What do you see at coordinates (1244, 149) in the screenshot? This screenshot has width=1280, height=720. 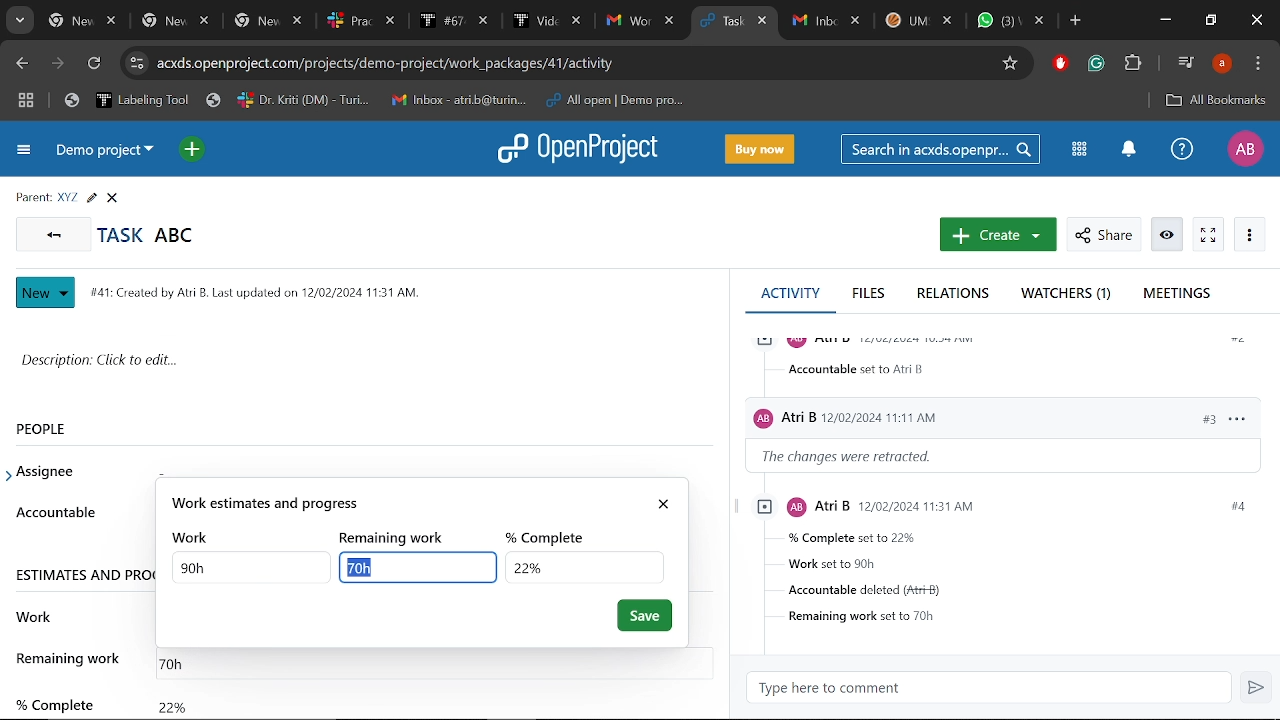 I see `Profile` at bounding box center [1244, 149].